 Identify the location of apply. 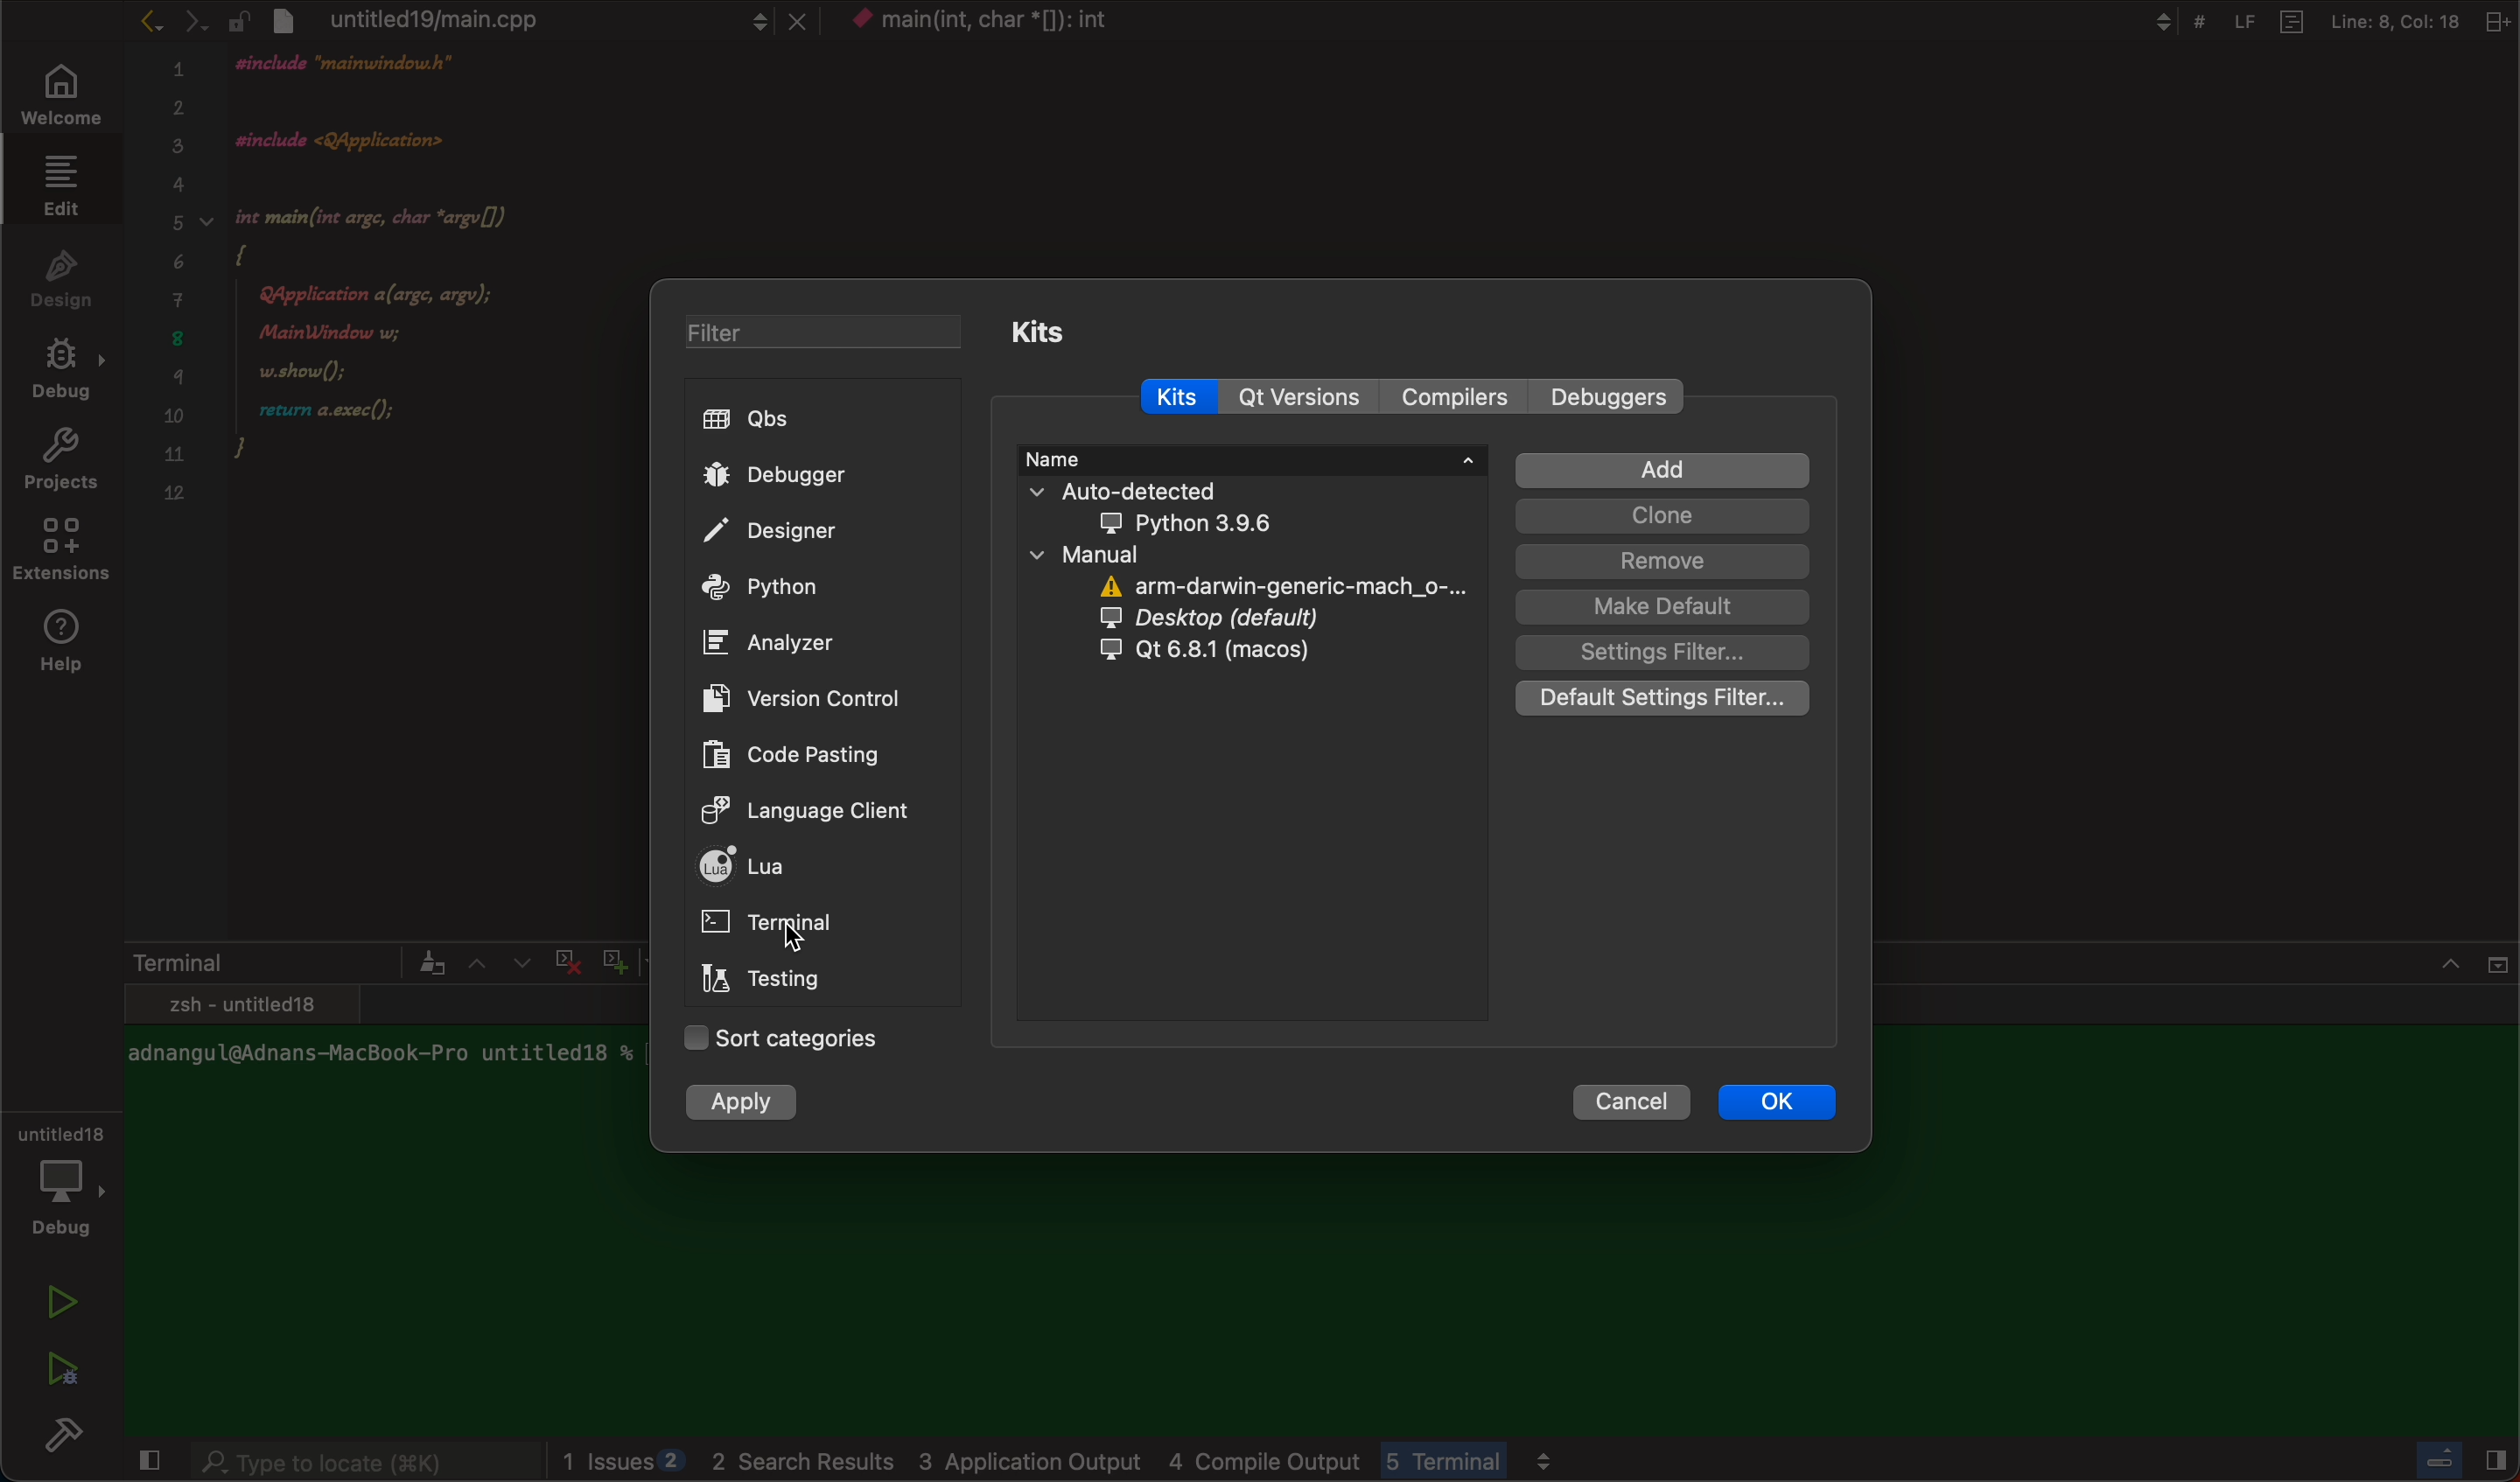
(747, 1105).